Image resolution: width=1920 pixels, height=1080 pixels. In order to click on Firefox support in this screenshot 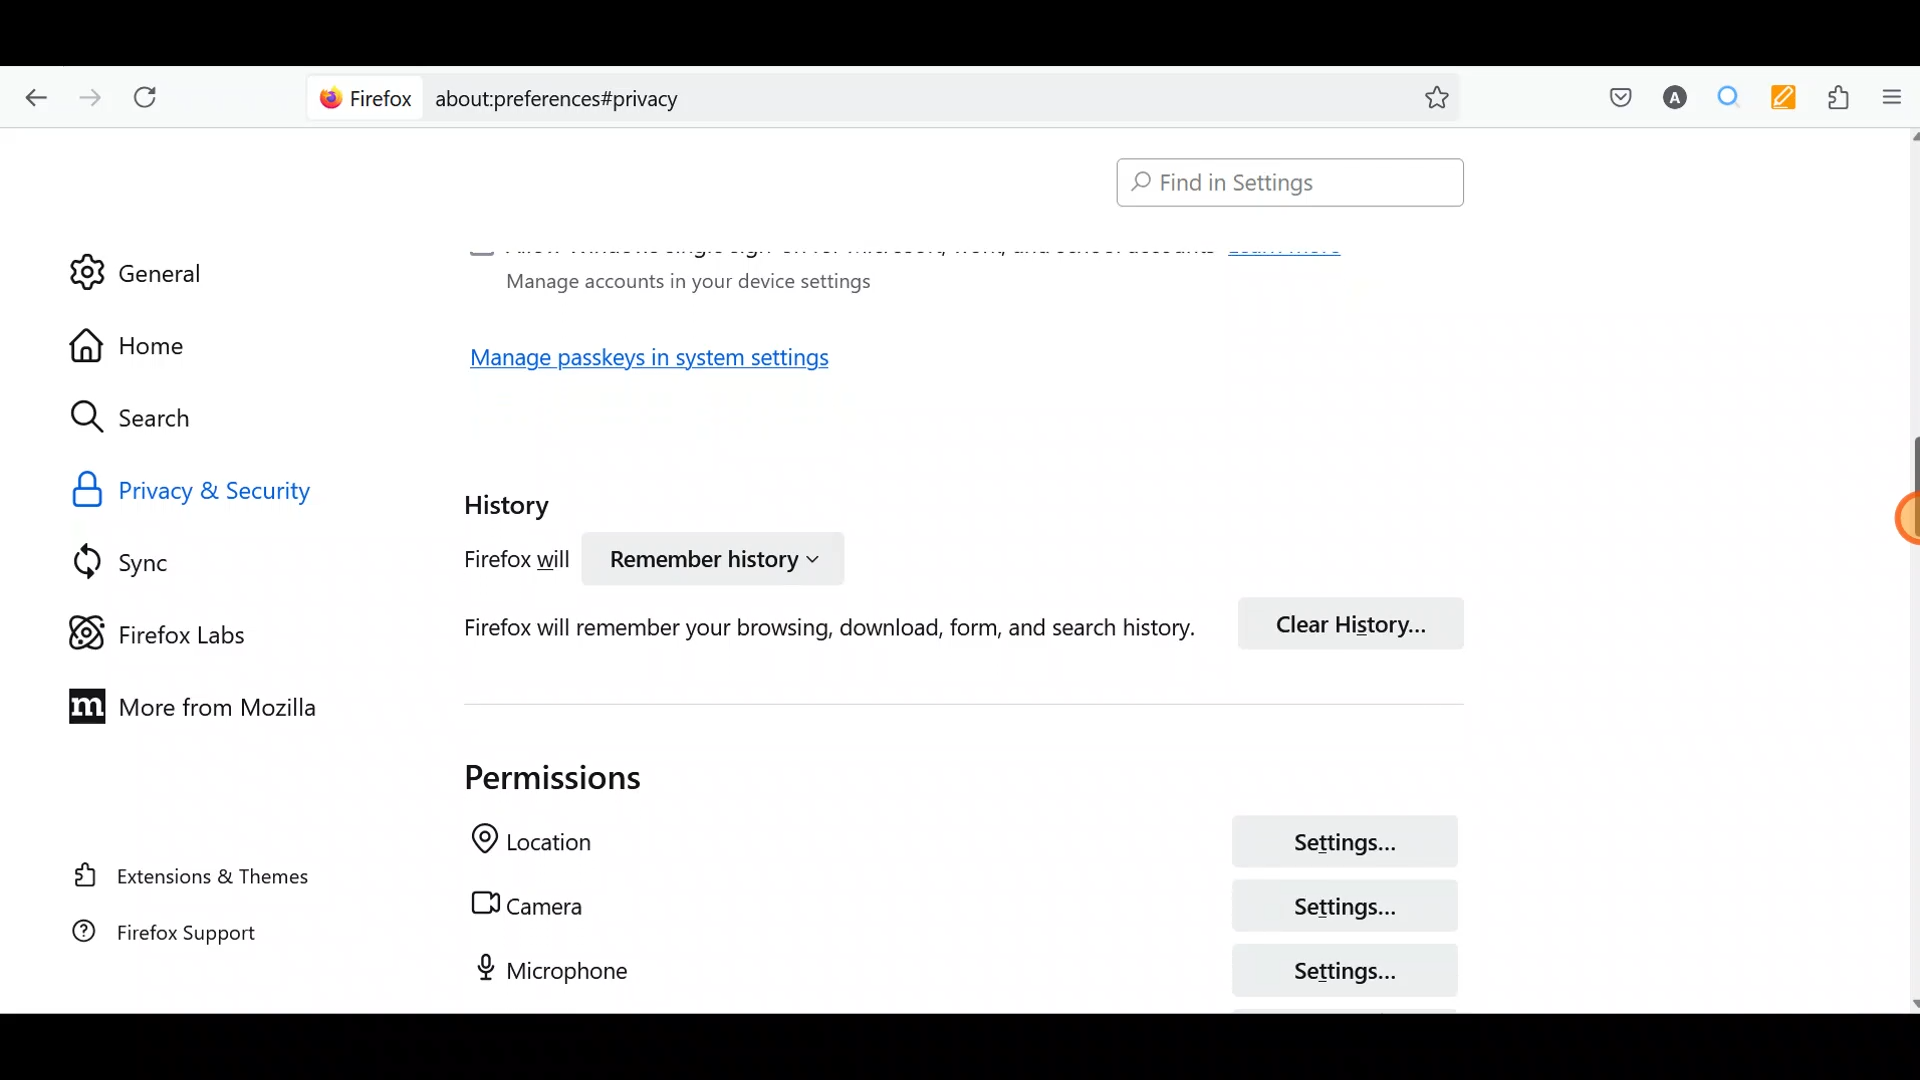, I will do `click(190, 942)`.